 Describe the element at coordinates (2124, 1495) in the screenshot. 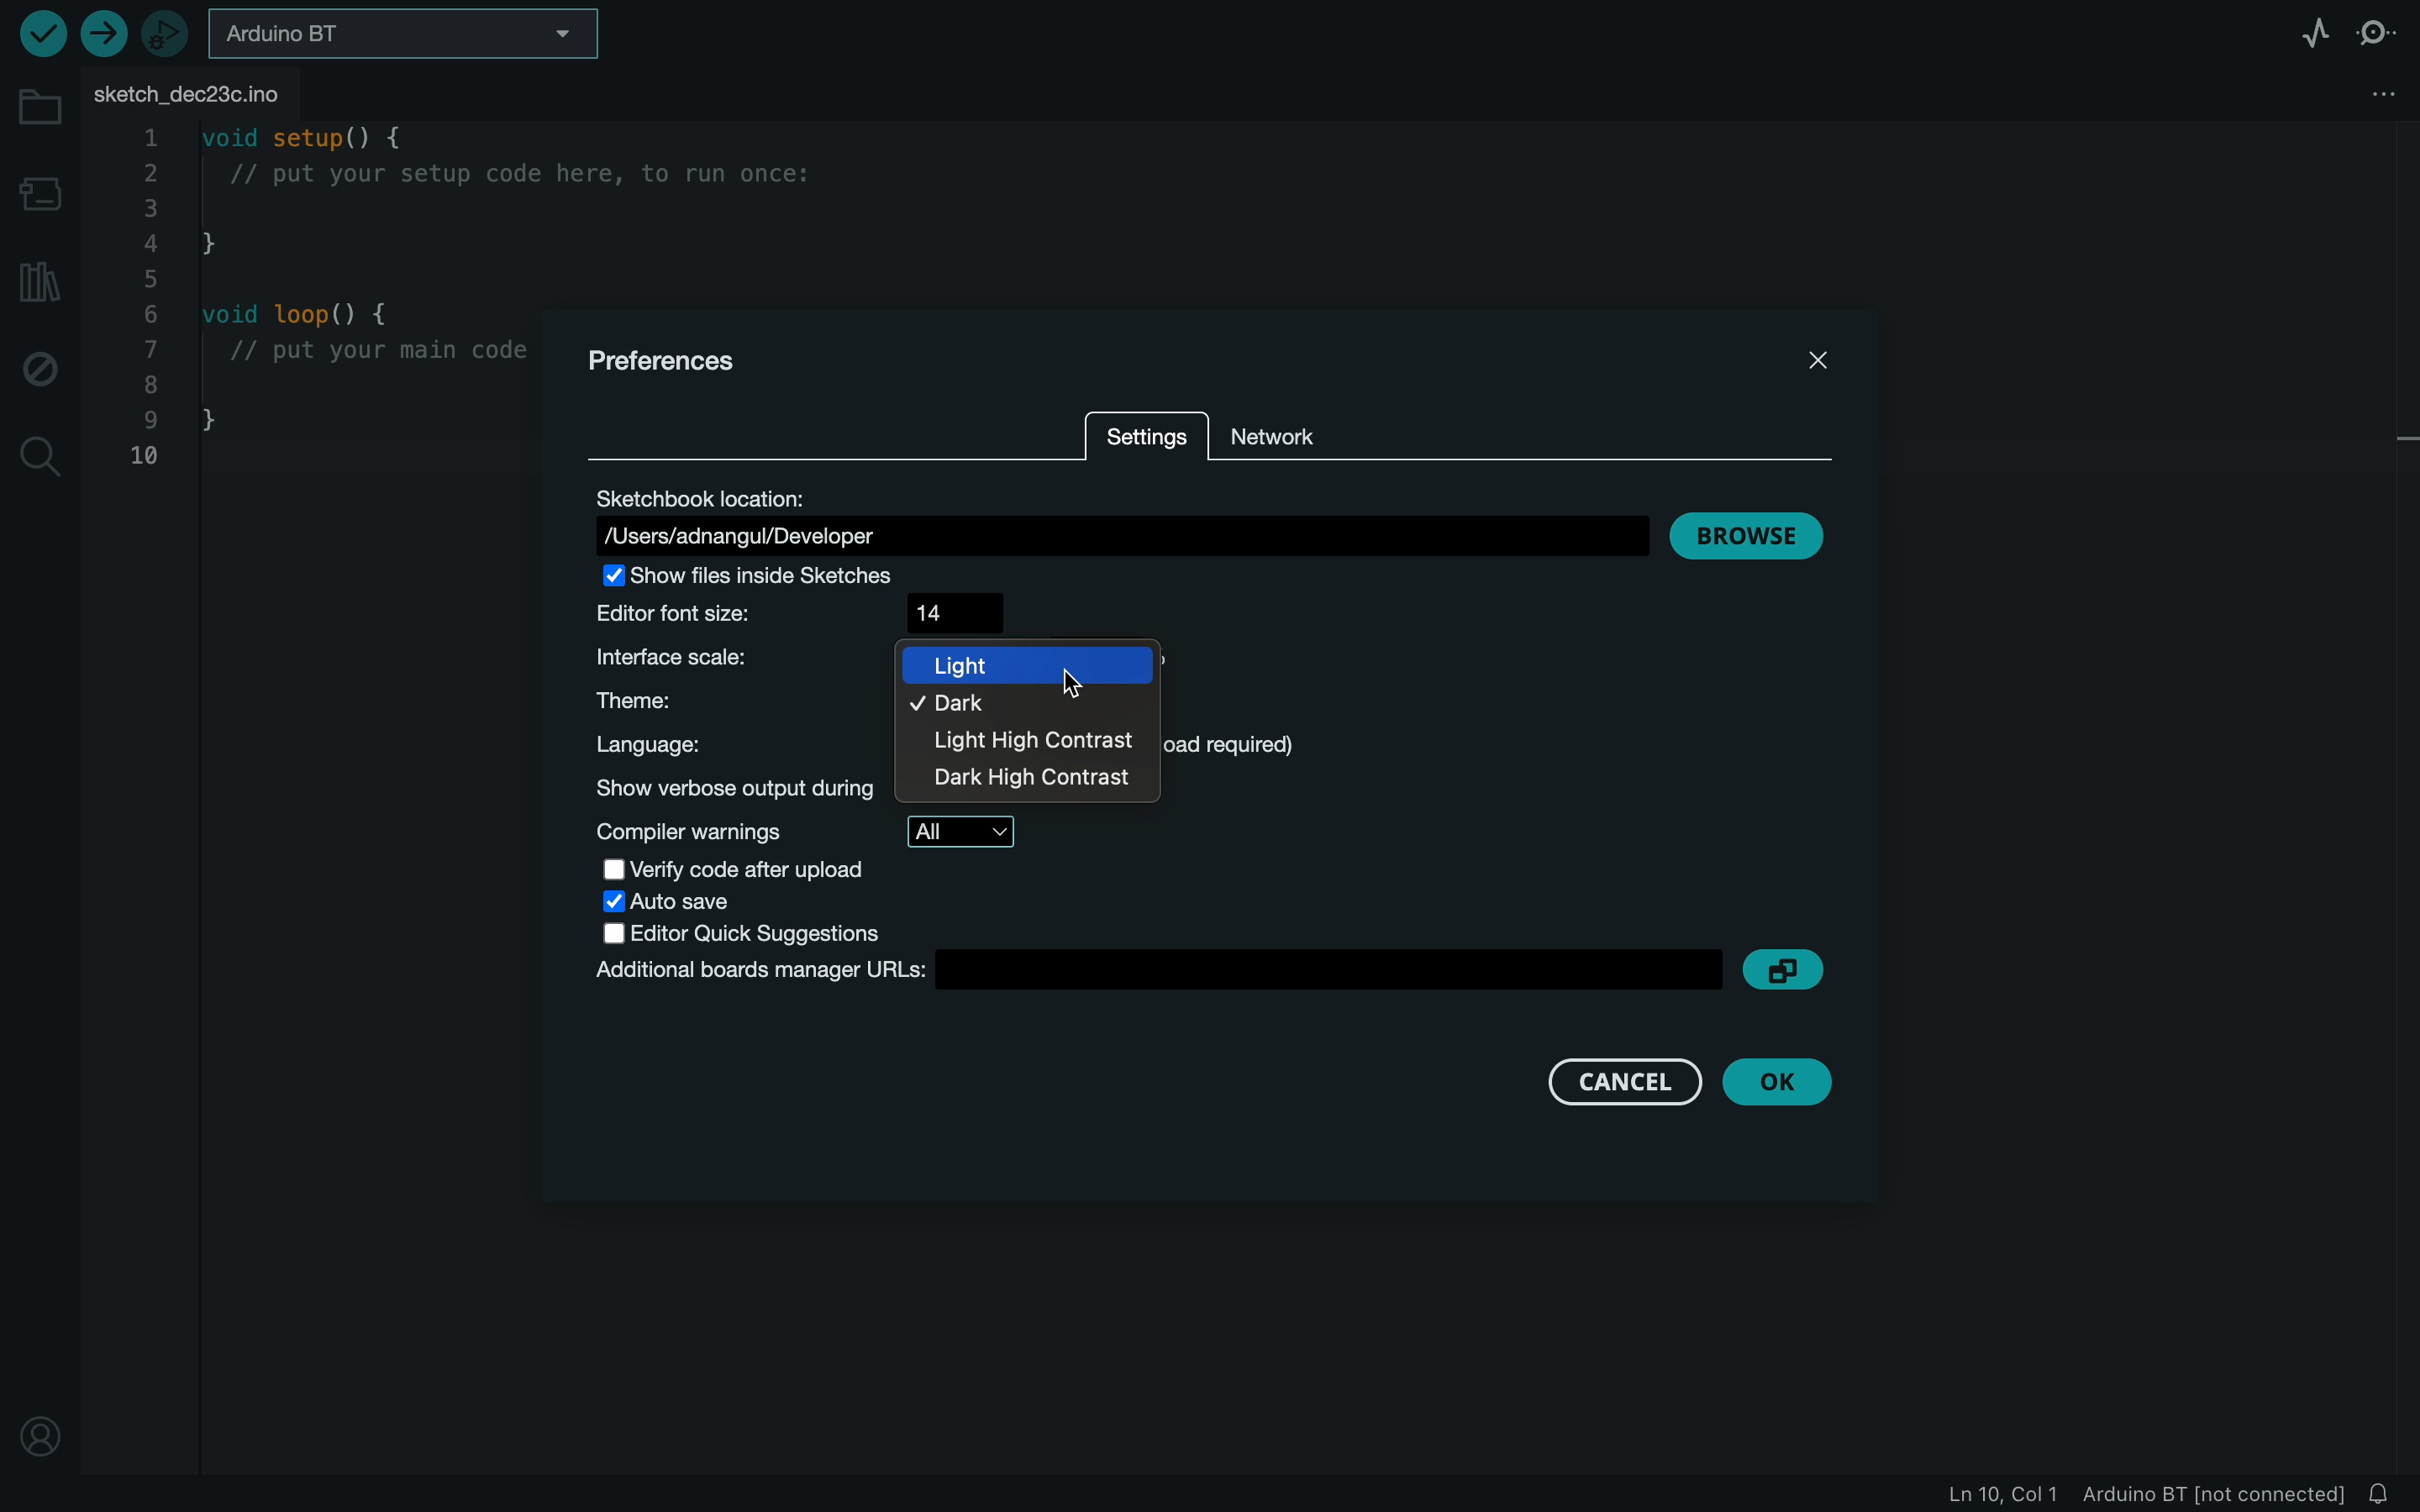

I see `file imformation` at that location.